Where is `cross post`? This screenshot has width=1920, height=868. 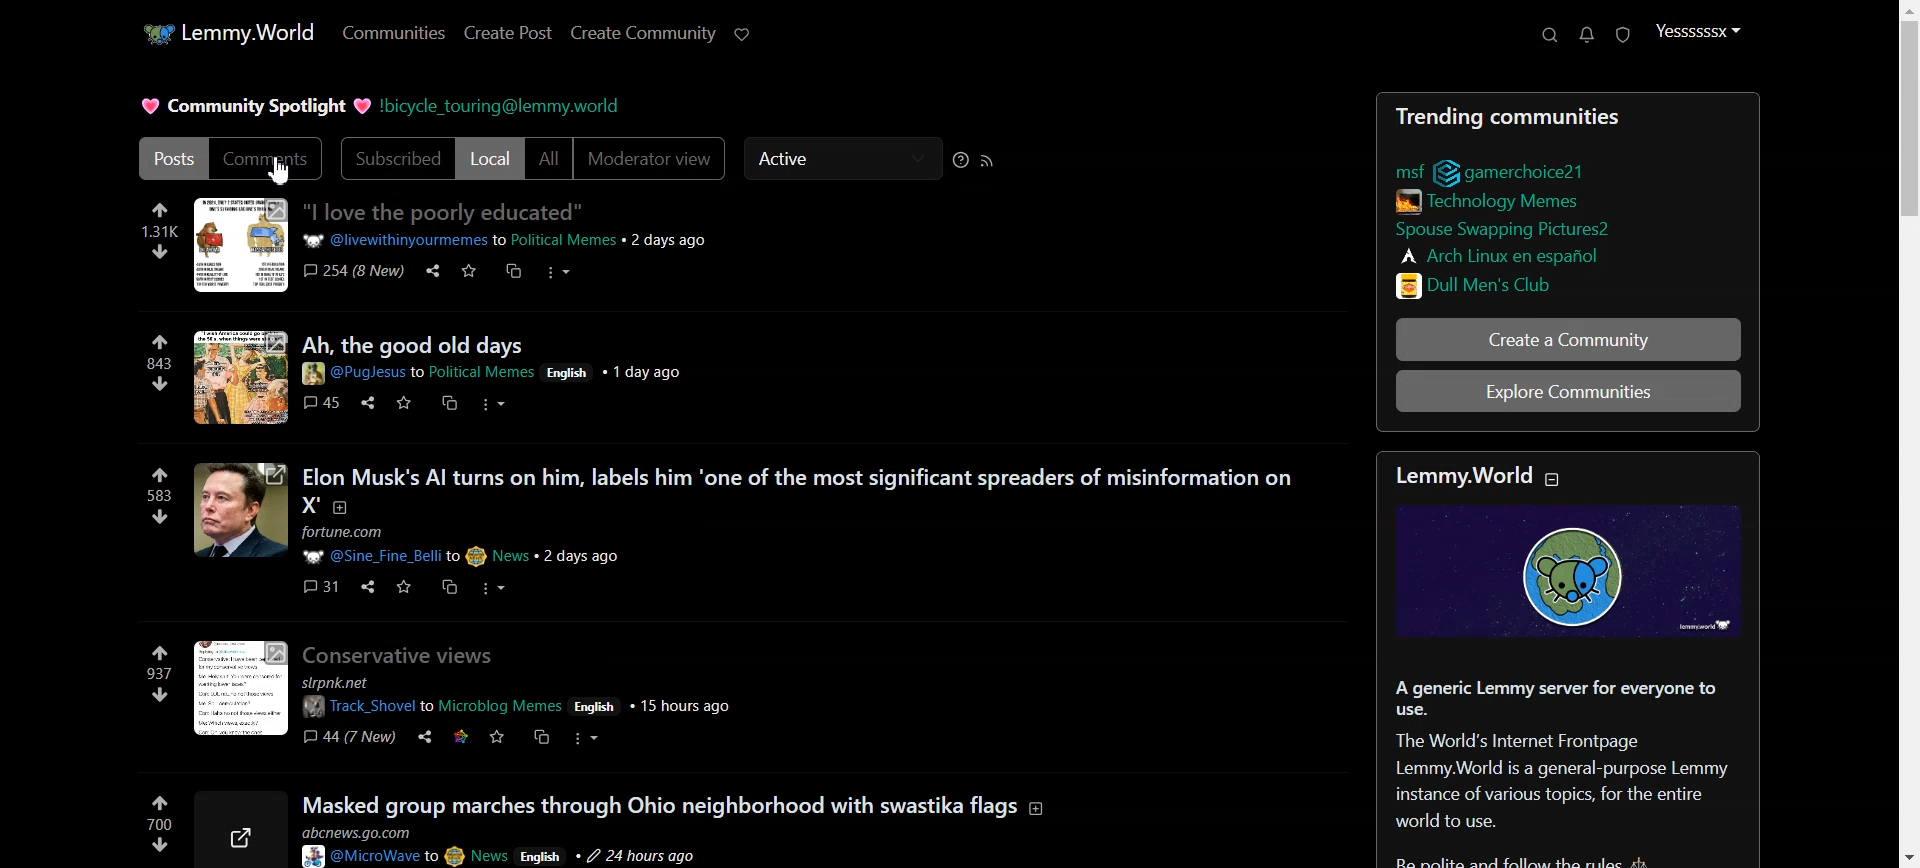 cross post is located at coordinates (449, 401).